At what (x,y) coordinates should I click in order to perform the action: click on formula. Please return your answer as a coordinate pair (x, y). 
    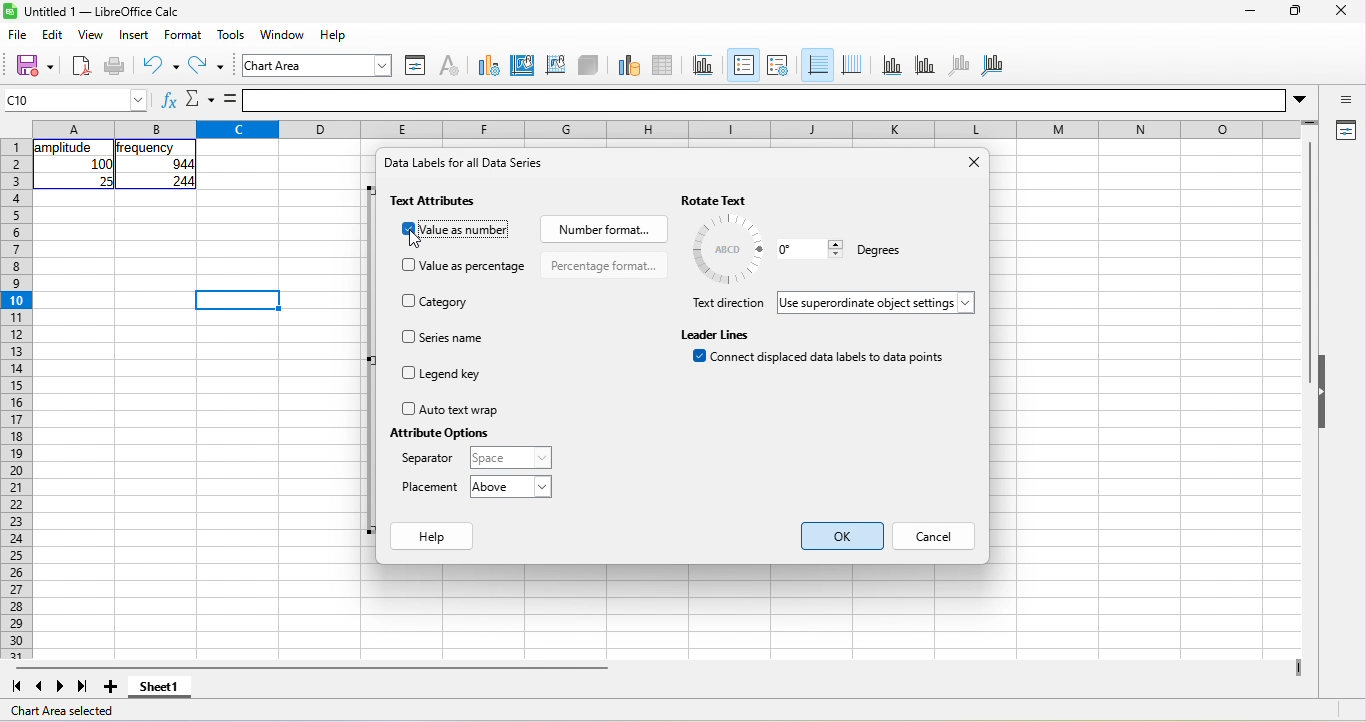
    Looking at the image, I should click on (231, 100).